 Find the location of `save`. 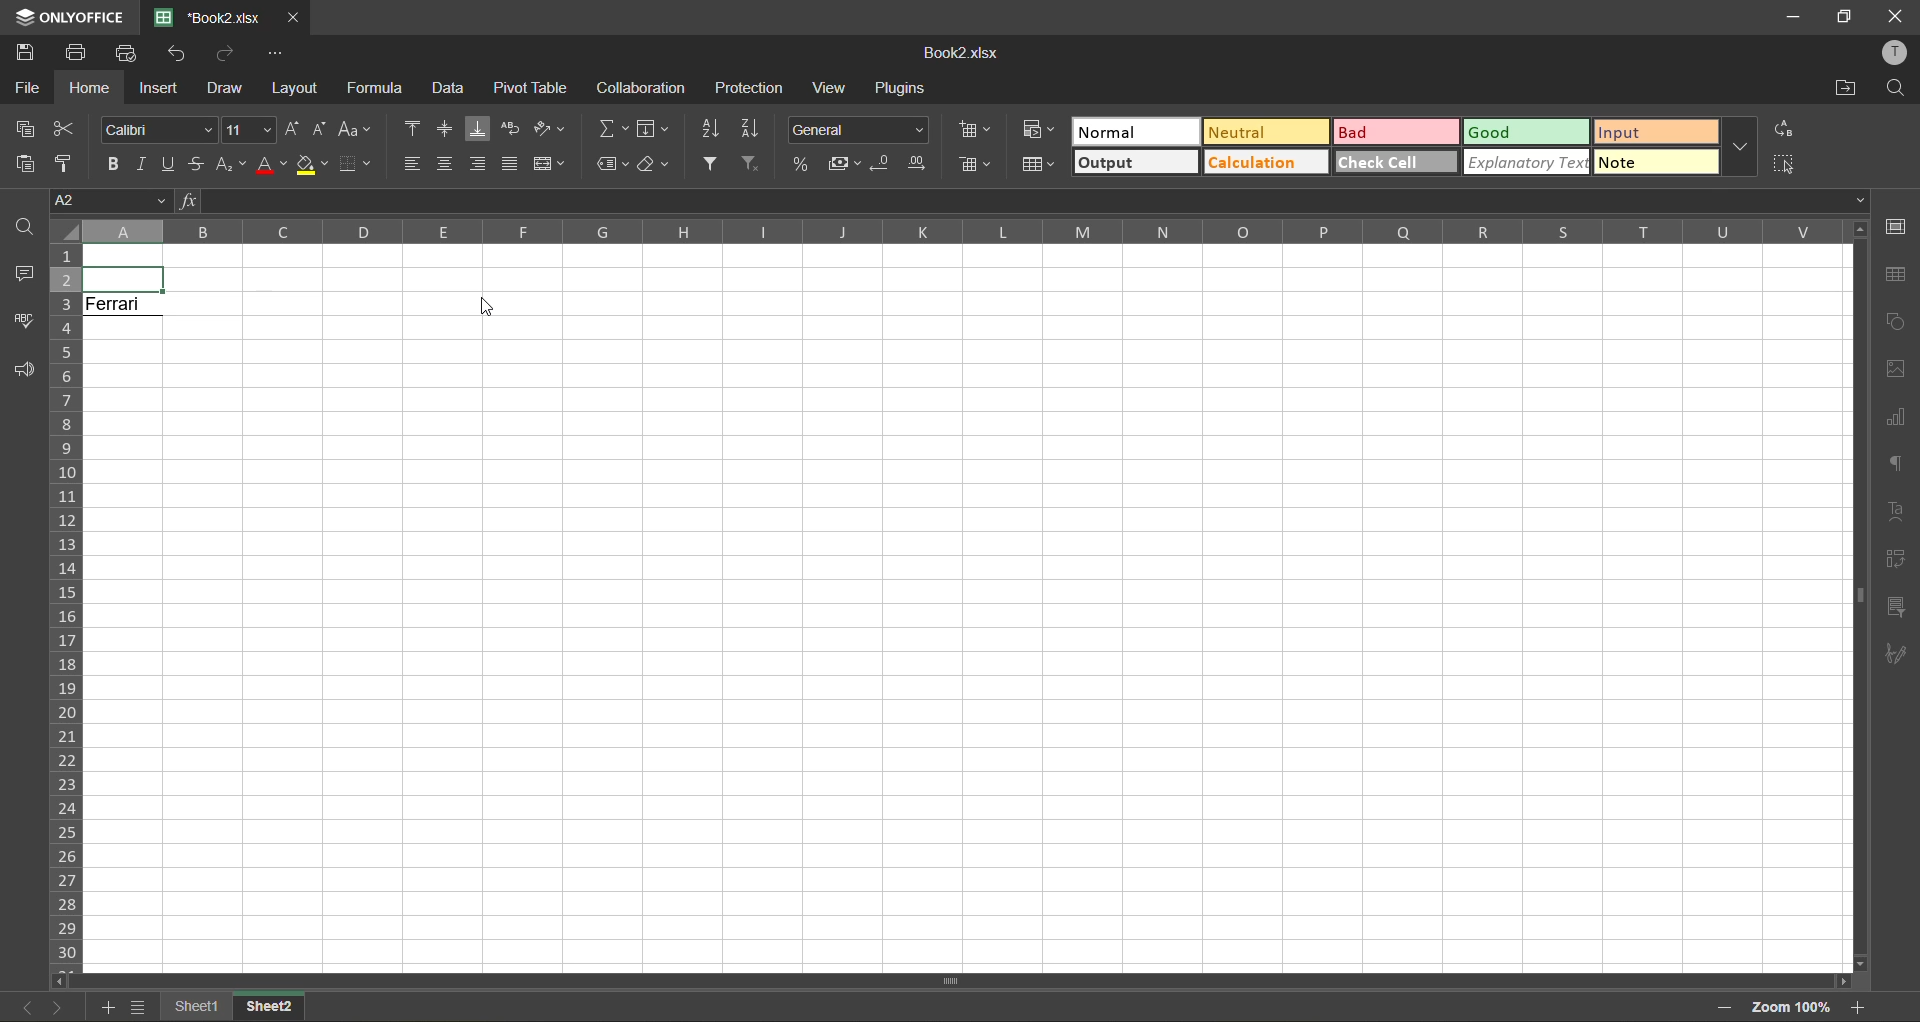

save is located at coordinates (27, 53).